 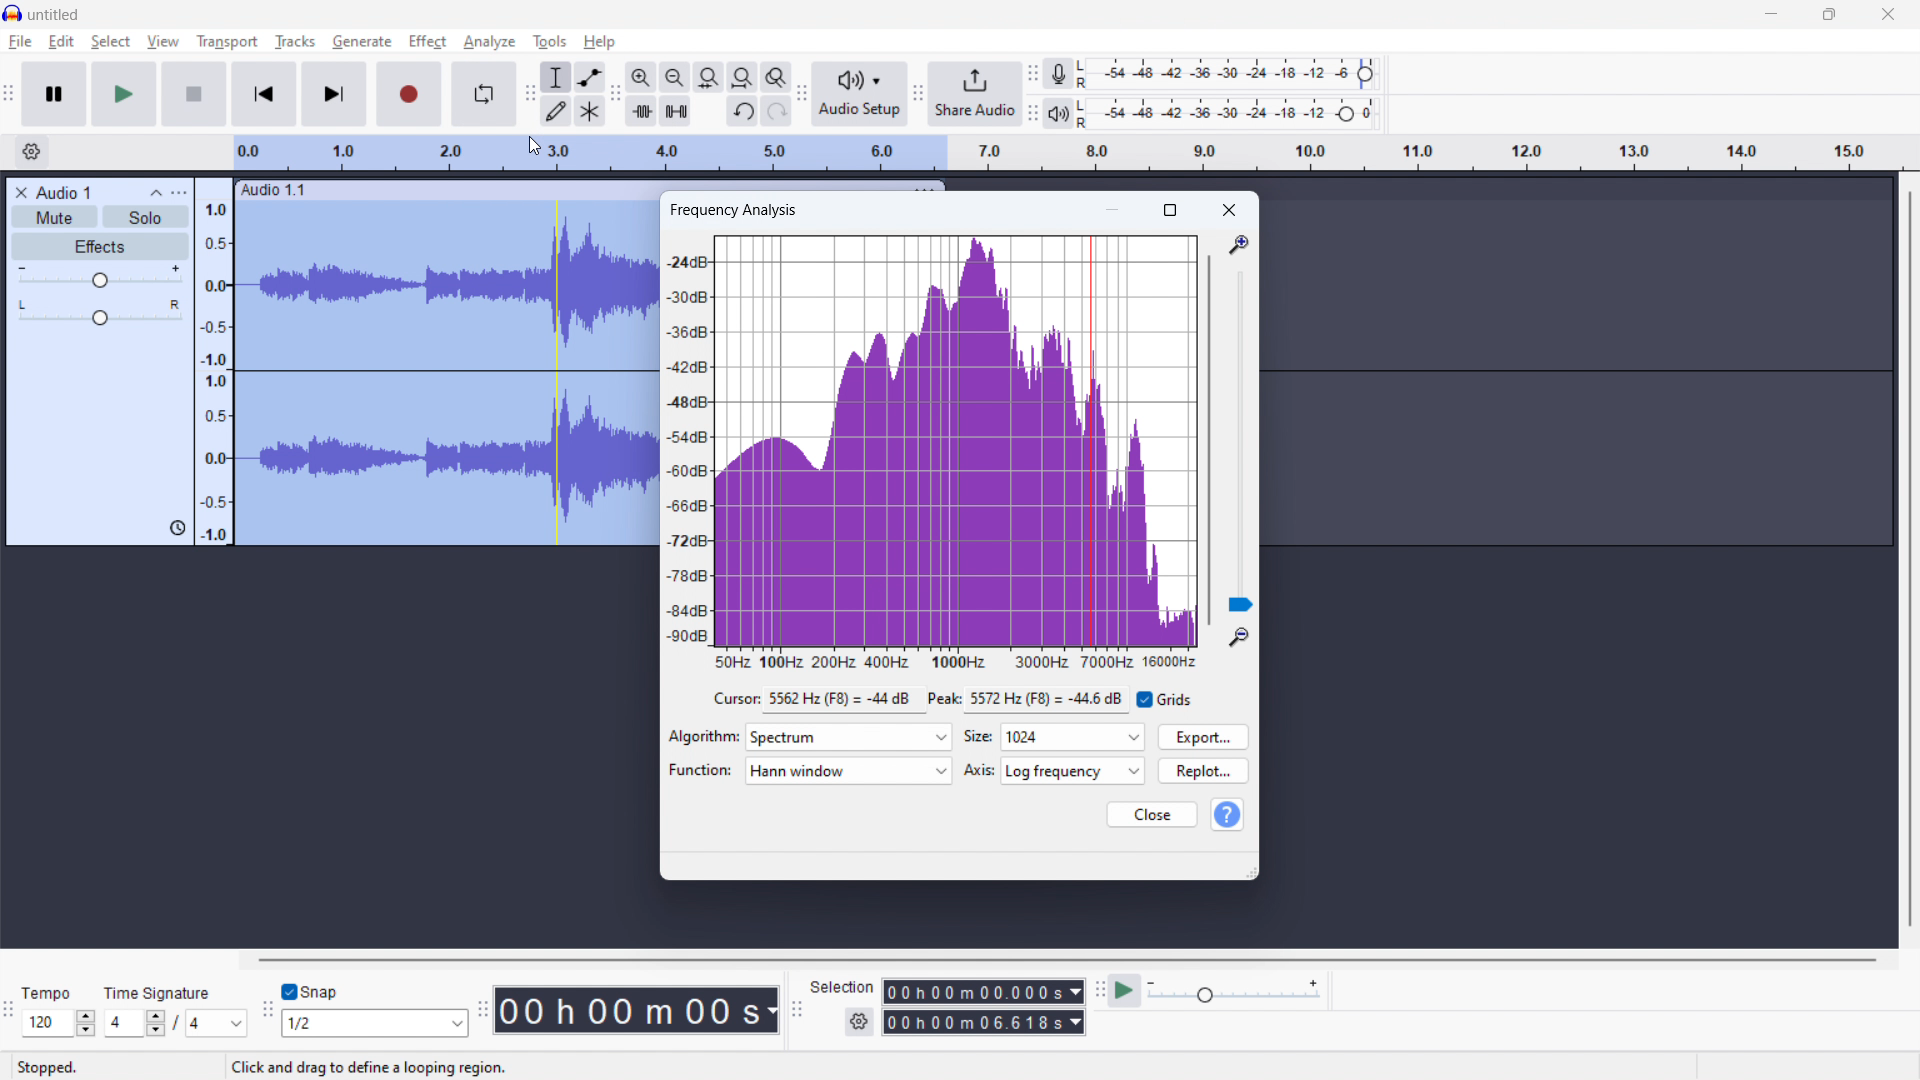 I want to click on close, so click(x=1230, y=210).